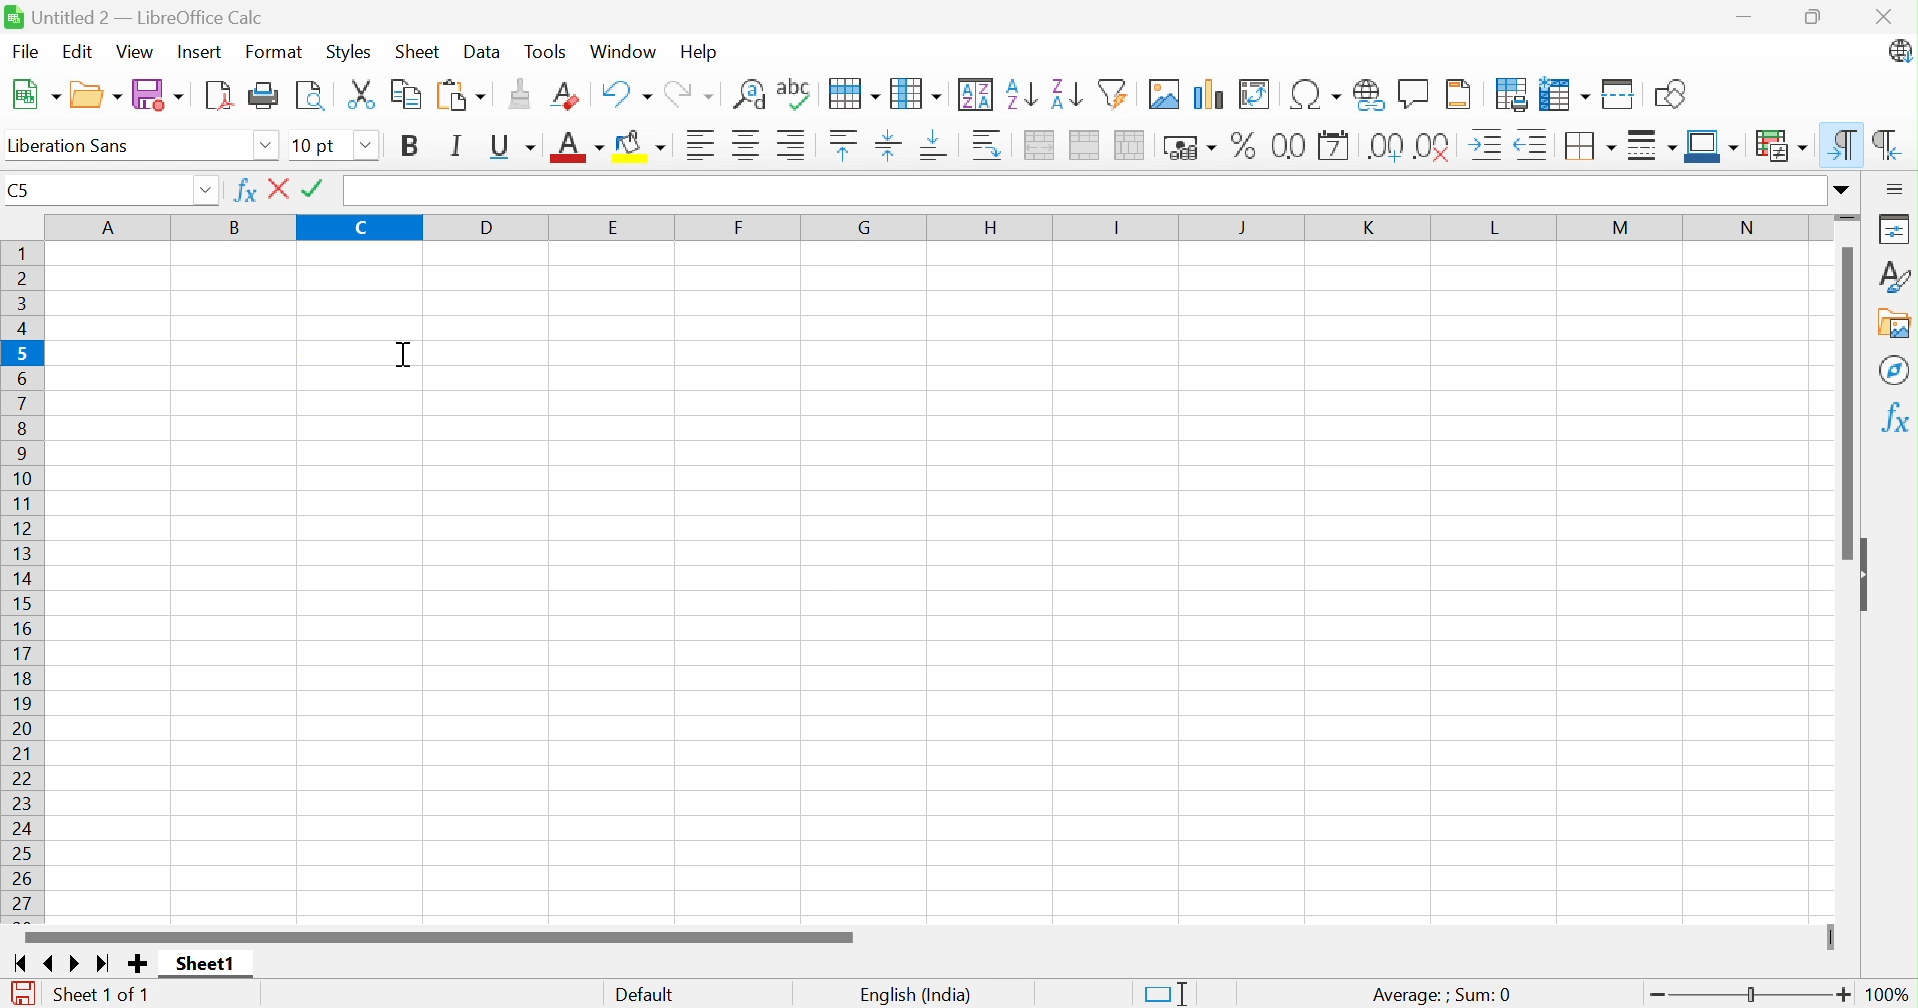  I want to click on Border color, so click(1714, 147).